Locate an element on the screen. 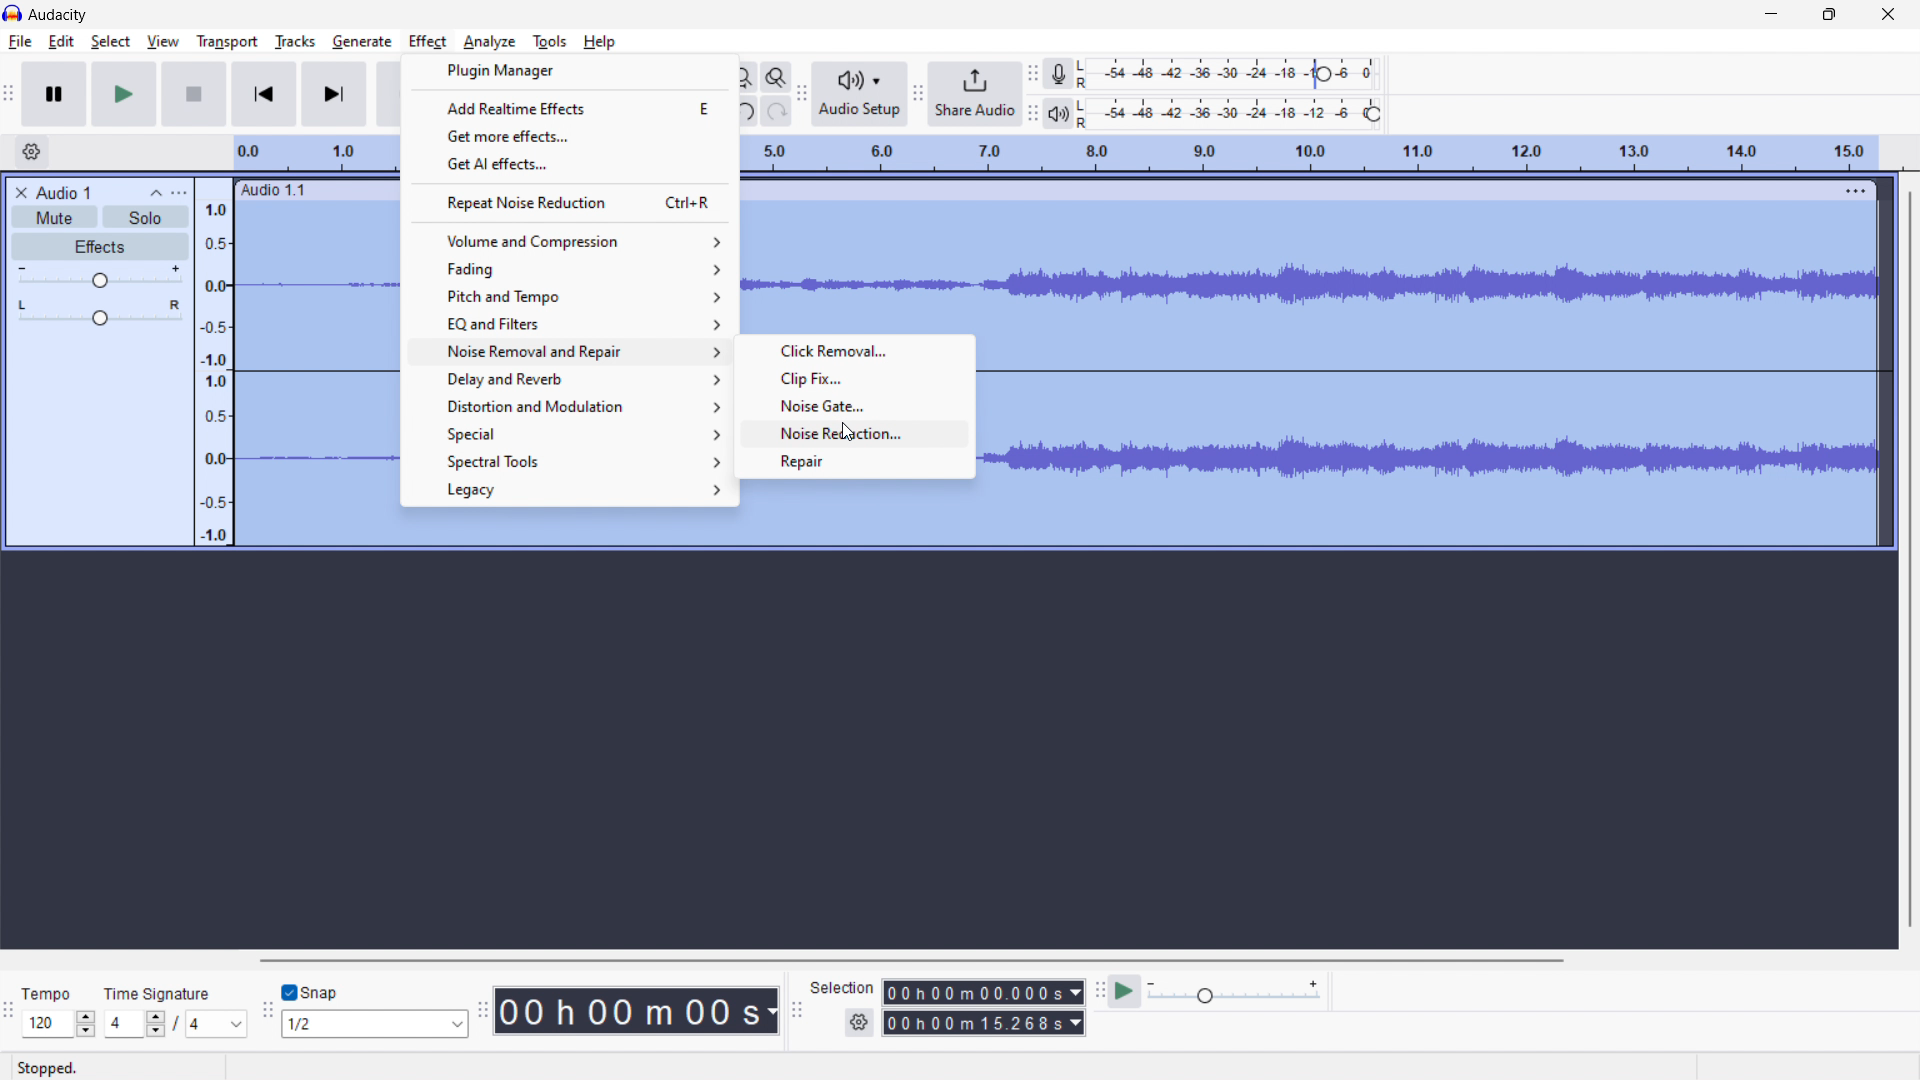 Image resolution: width=1920 pixels, height=1080 pixels. Legacy is located at coordinates (570, 491).